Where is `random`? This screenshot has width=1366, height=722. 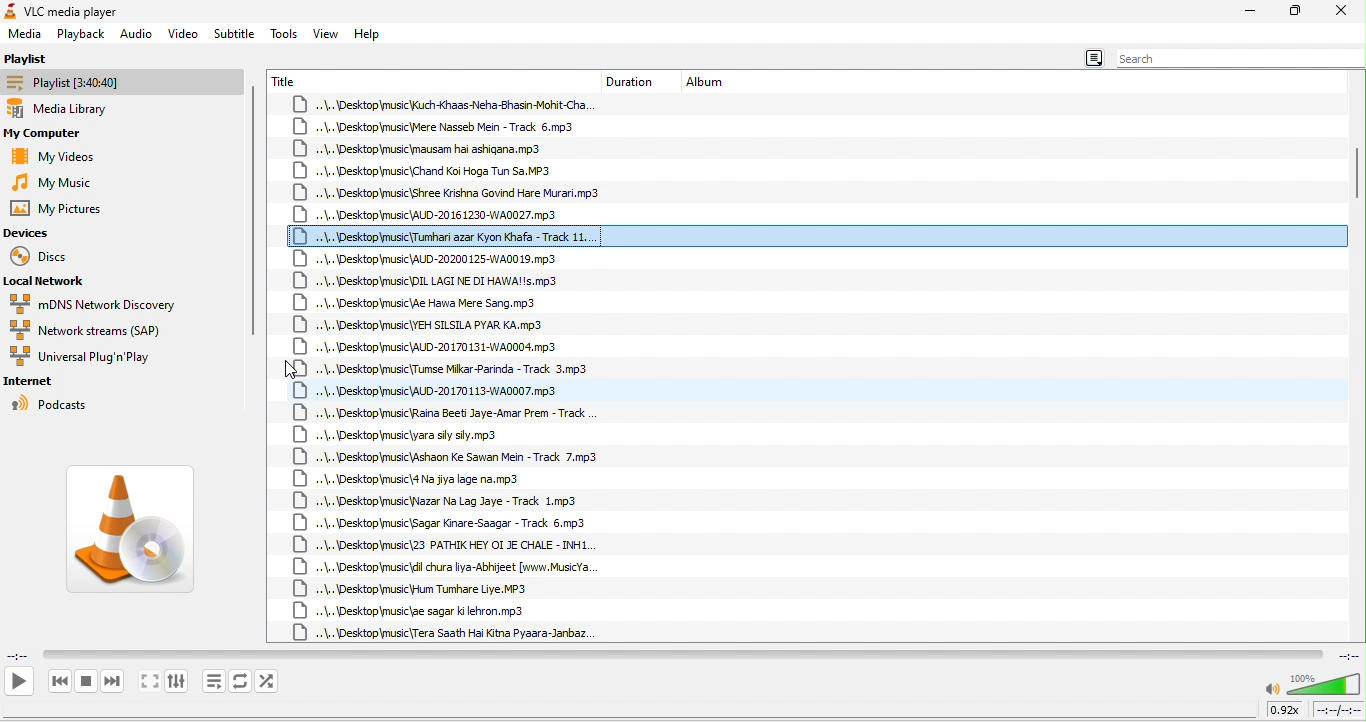
random is located at coordinates (269, 681).